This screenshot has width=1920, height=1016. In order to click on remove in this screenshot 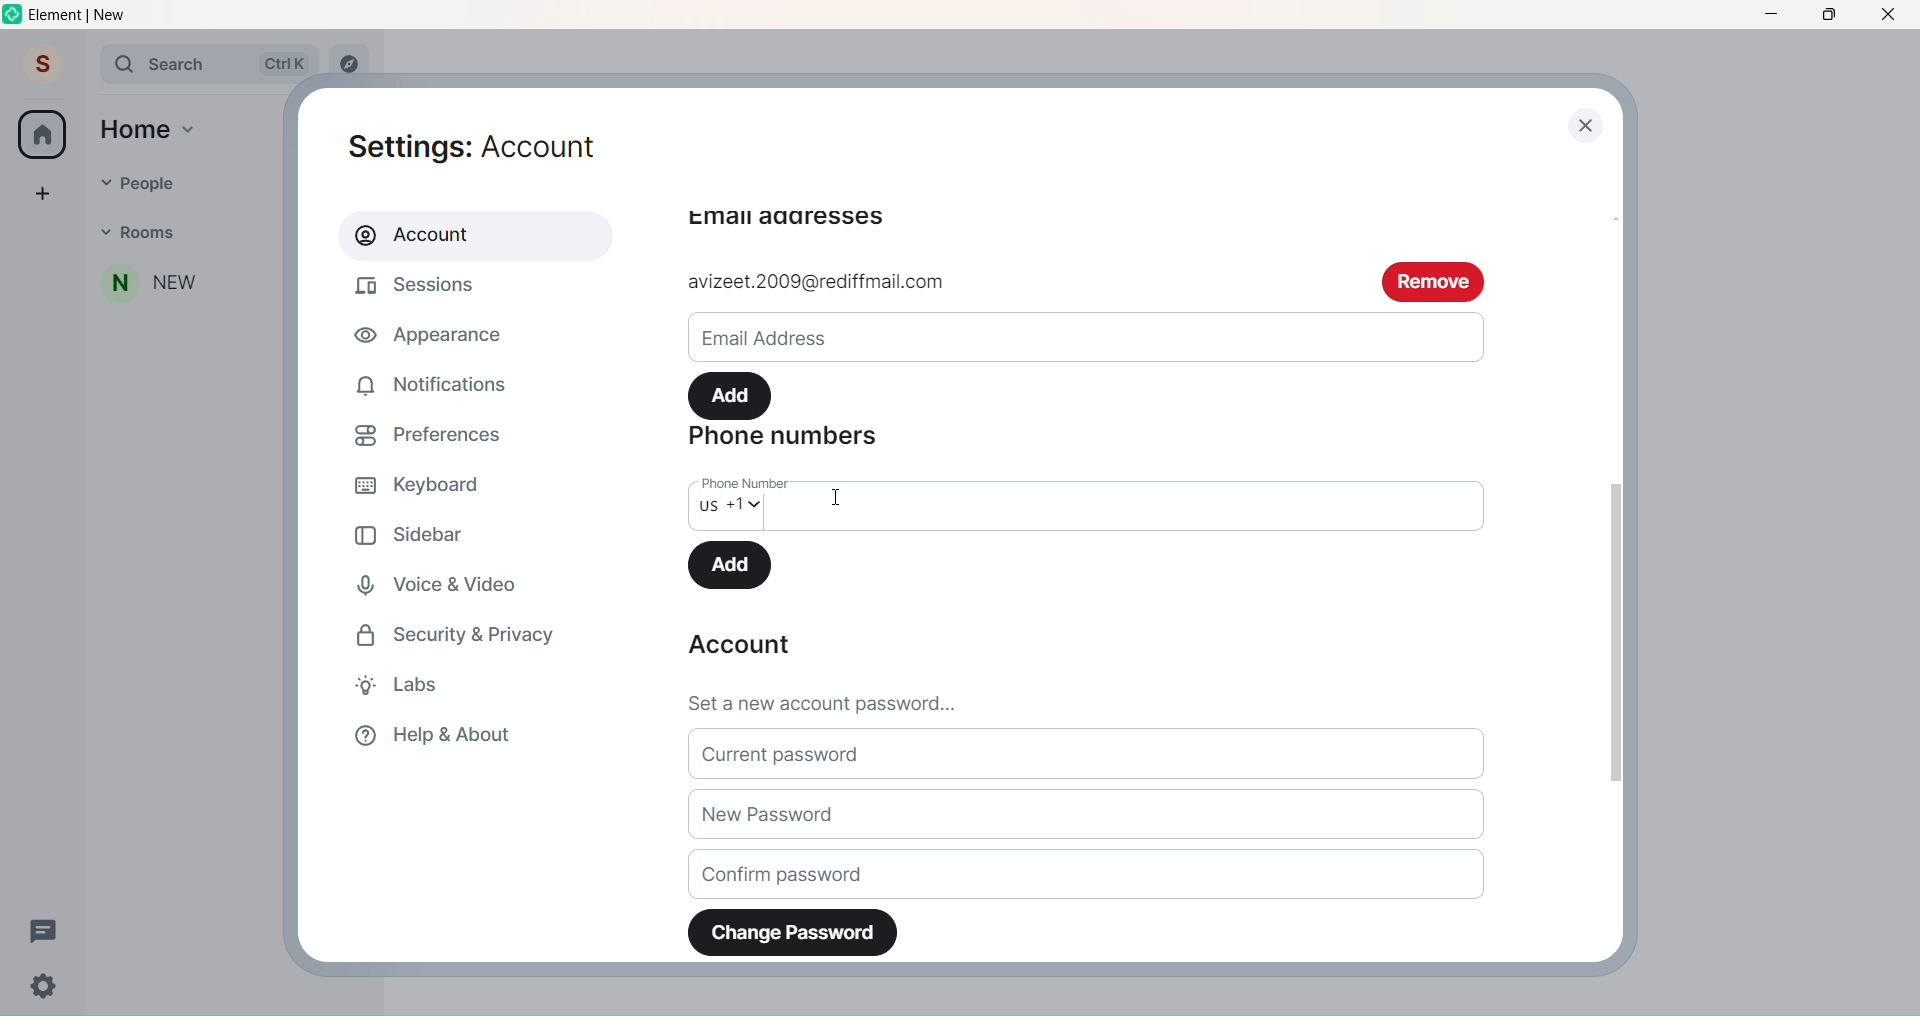, I will do `click(1434, 280)`.